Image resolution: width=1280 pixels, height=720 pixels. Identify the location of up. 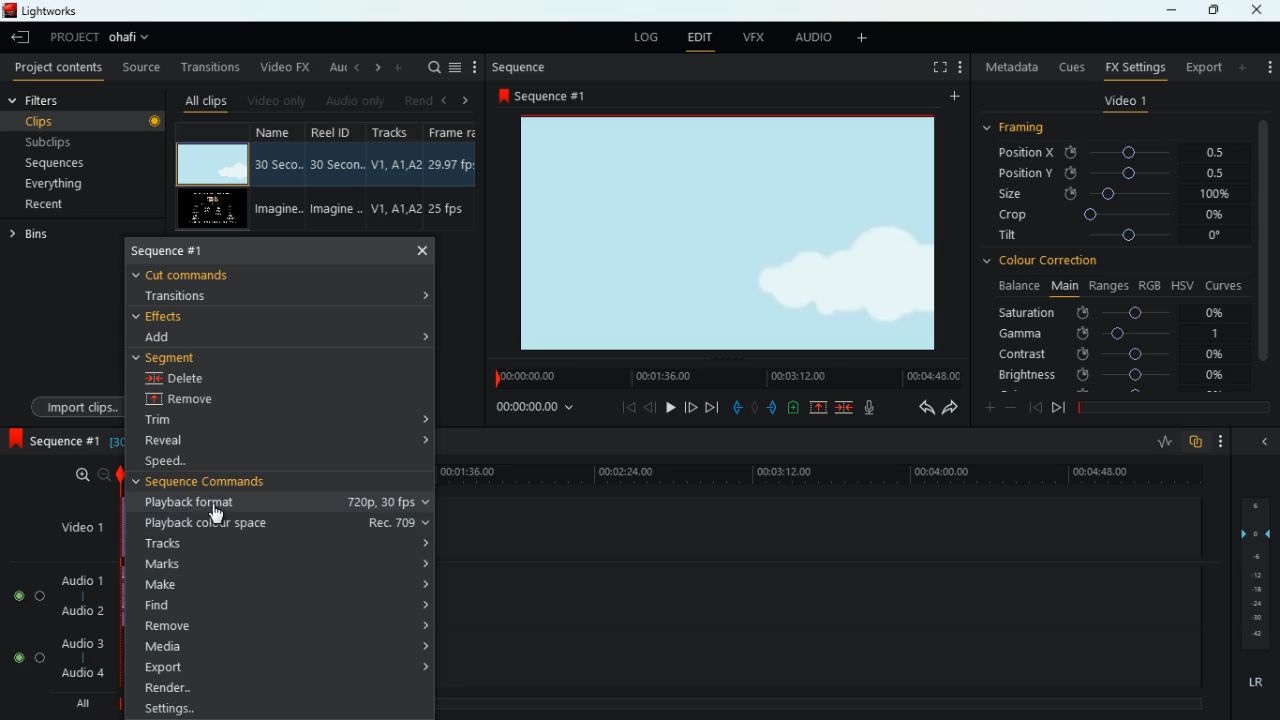
(818, 407).